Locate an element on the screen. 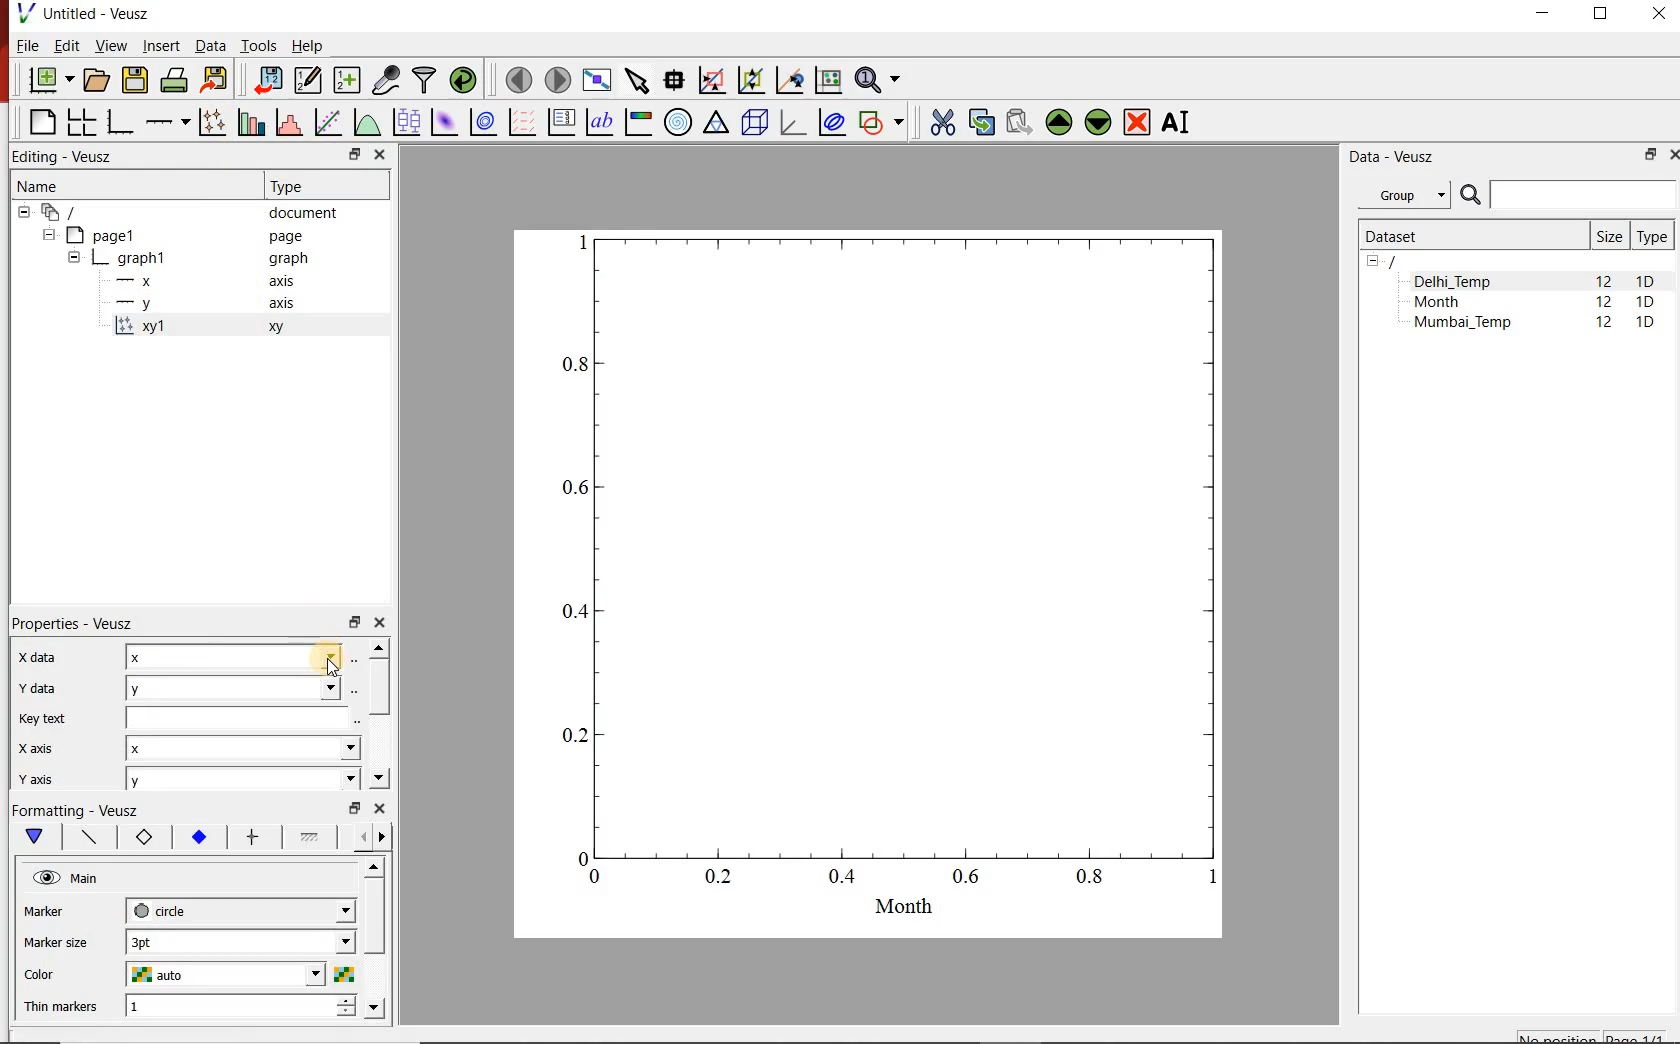 This screenshot has height=1044, width=1680. Delhi_Temp is located at coordinates (1456, 281).